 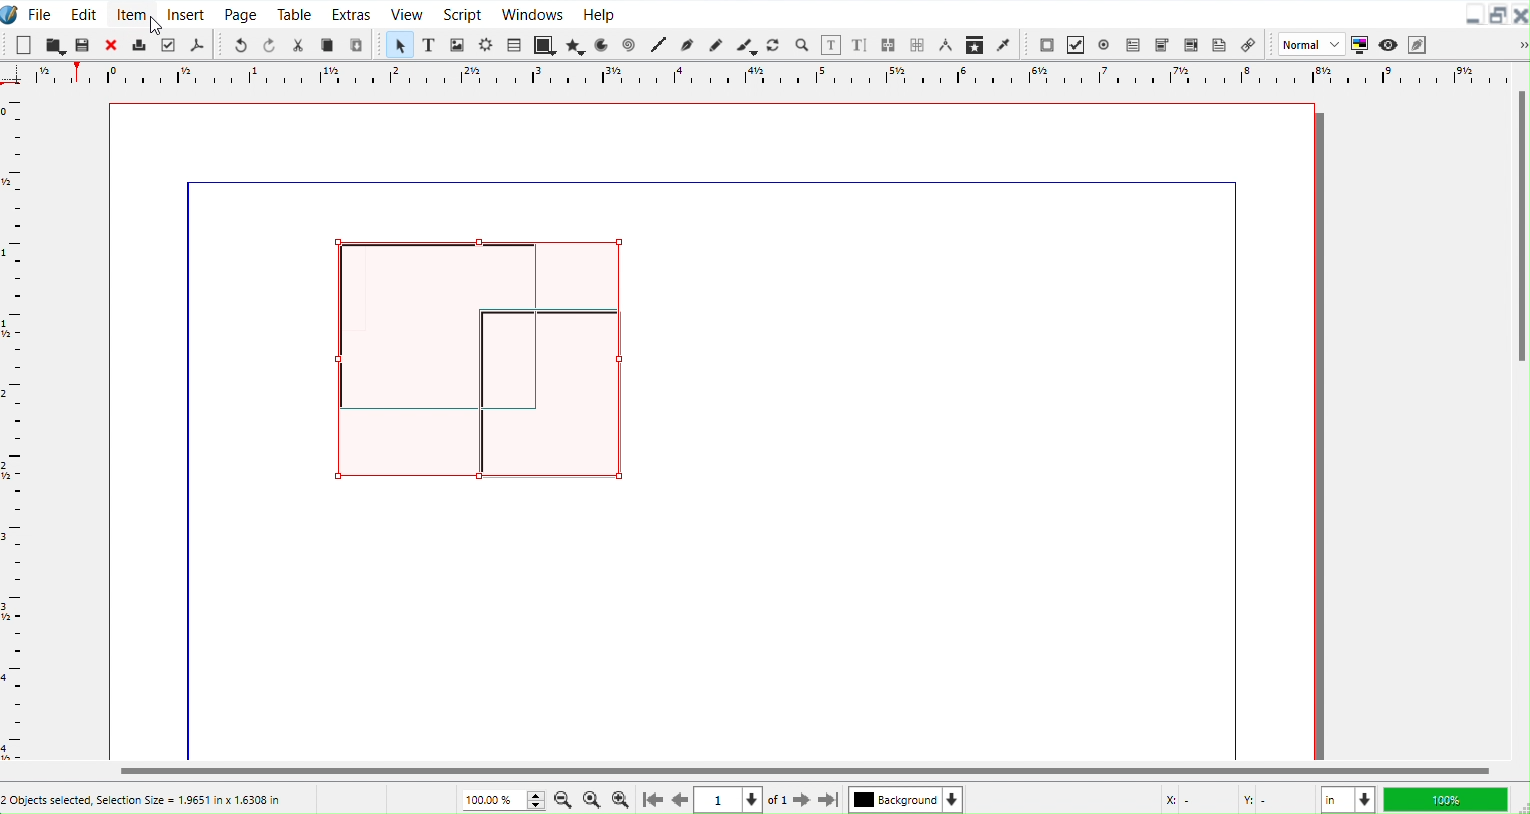 What do you see at coordinates (1519, 409) in the screenshot?
I see `Vertical Scroll Bar` at bounding box center [1519, 409].